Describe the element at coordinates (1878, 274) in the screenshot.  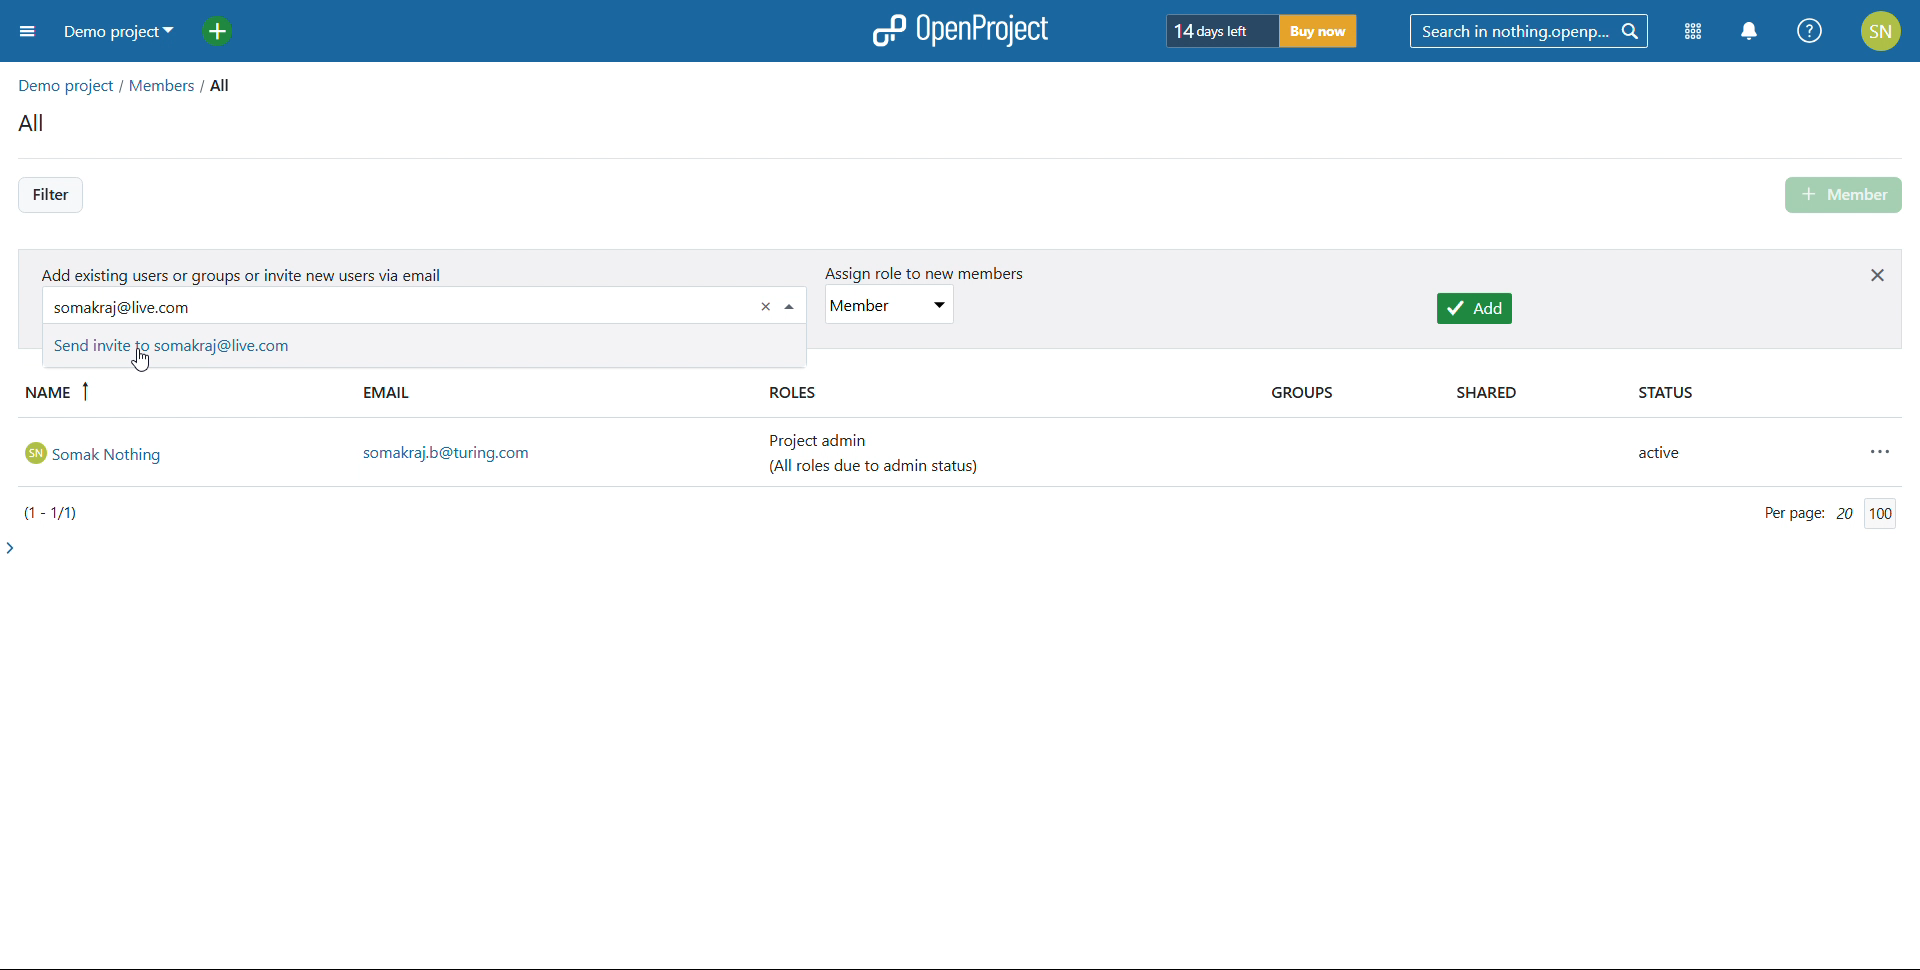
I see `close` at that location.